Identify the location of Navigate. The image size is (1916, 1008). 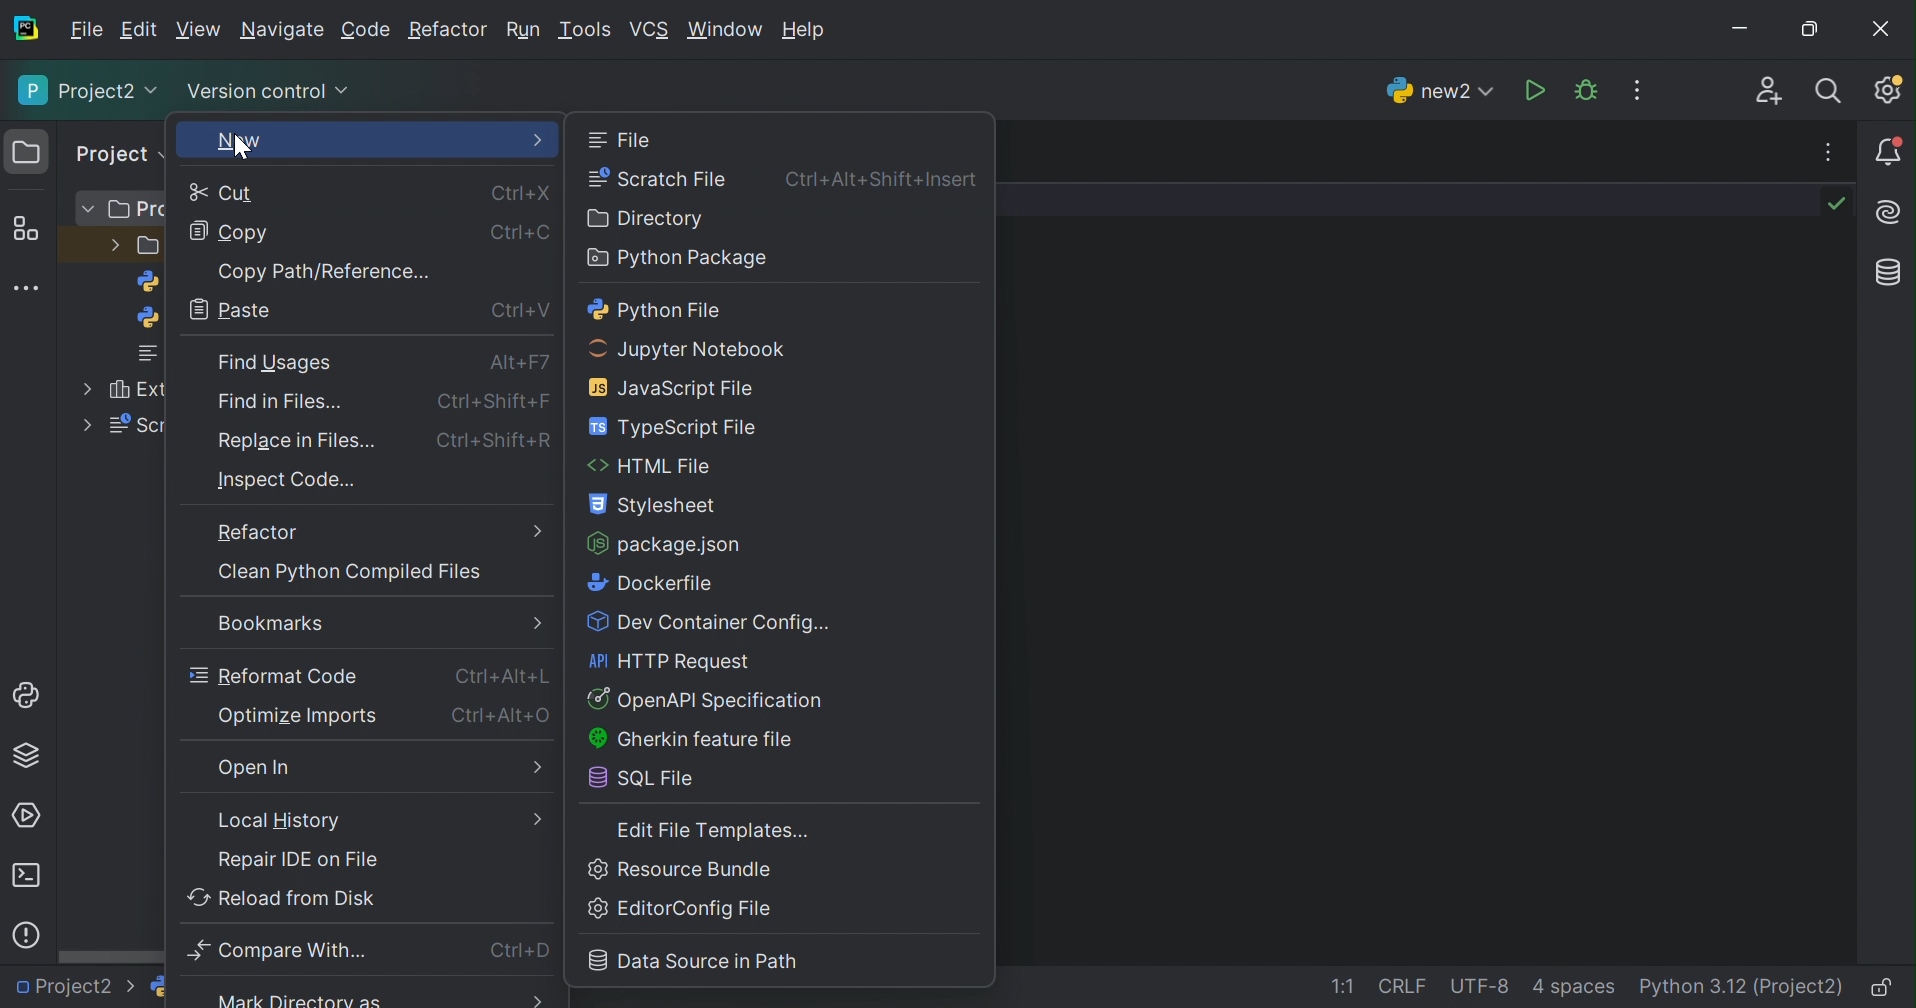
(285, 30).